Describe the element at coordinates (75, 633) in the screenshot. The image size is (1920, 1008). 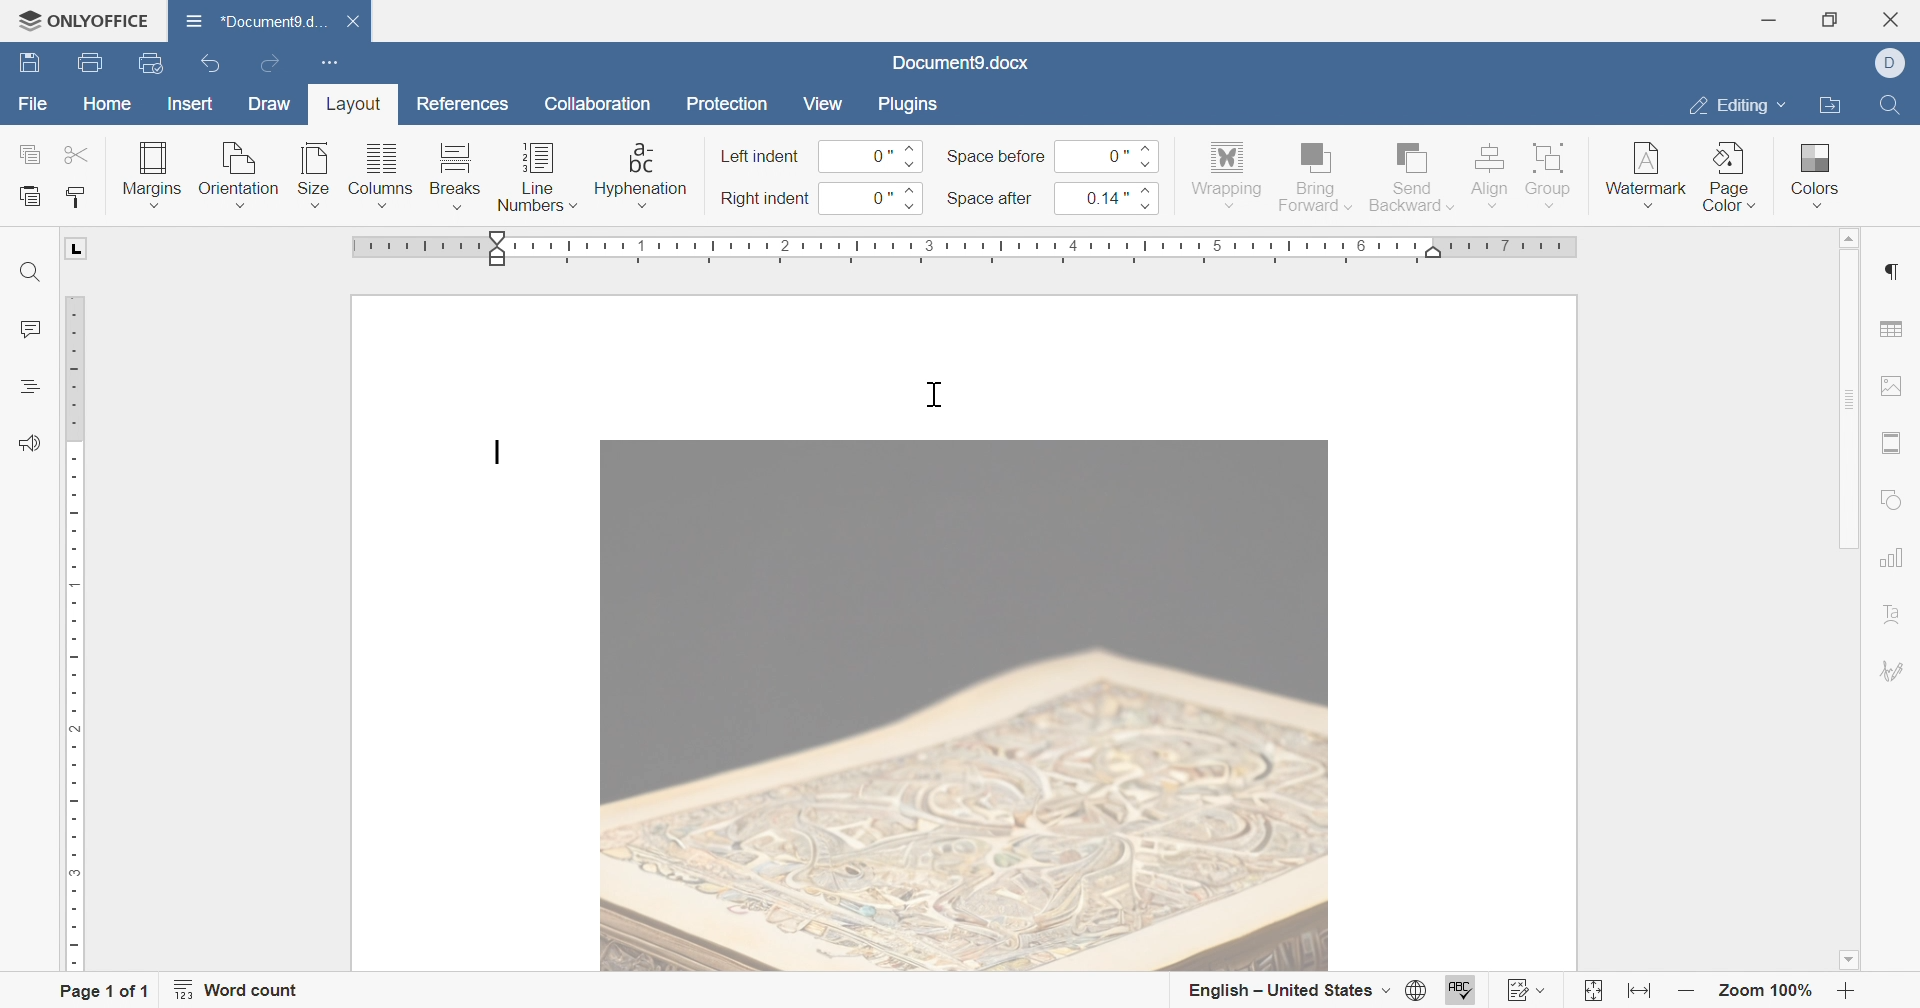
I see `ruler` at that location.